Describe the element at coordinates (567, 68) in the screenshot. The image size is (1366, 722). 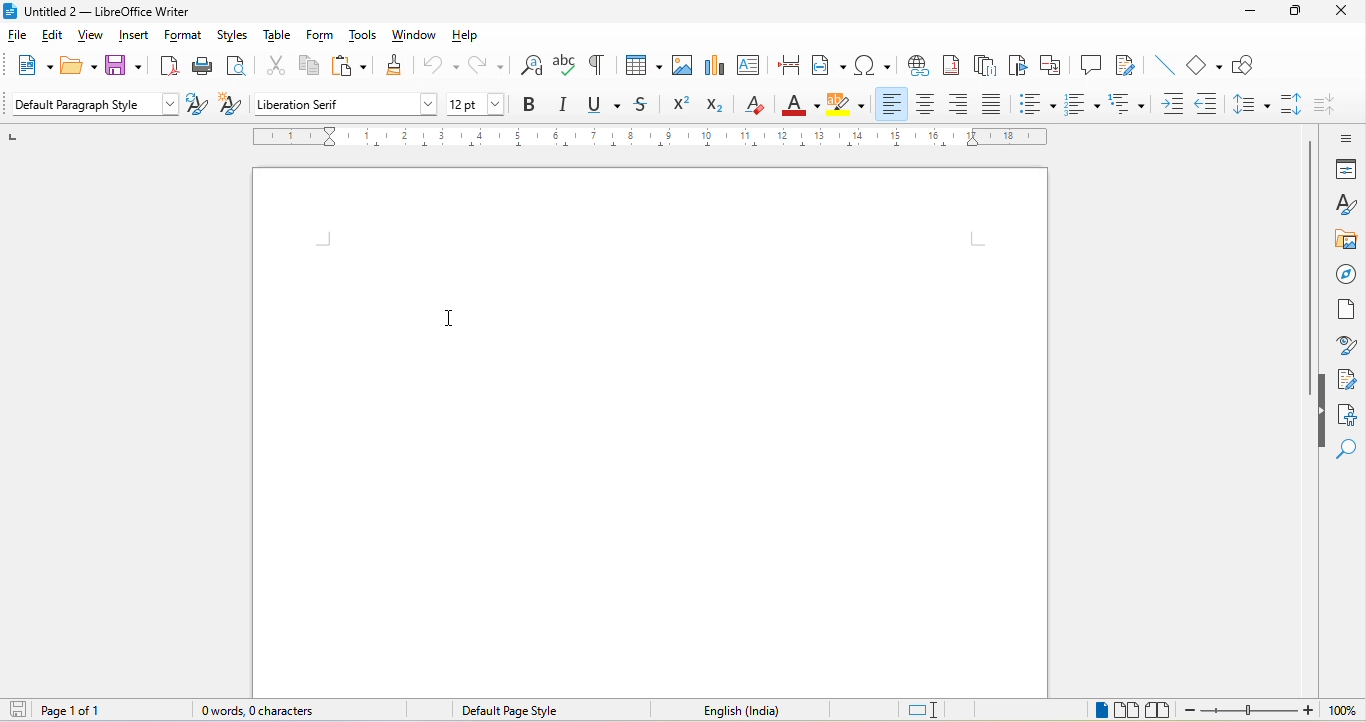
I see `spelling` at that location.